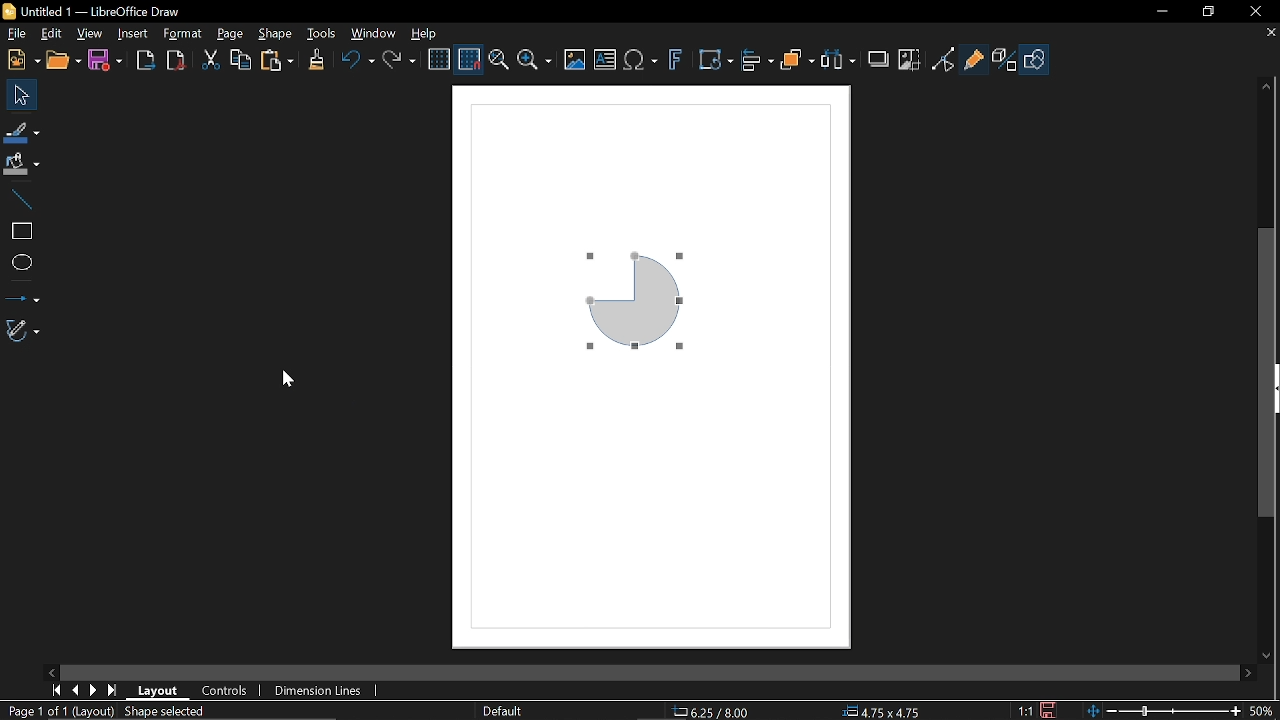  Describe the element at coordinates (277, 62) in the screenshot. I see `Paste` at that location.